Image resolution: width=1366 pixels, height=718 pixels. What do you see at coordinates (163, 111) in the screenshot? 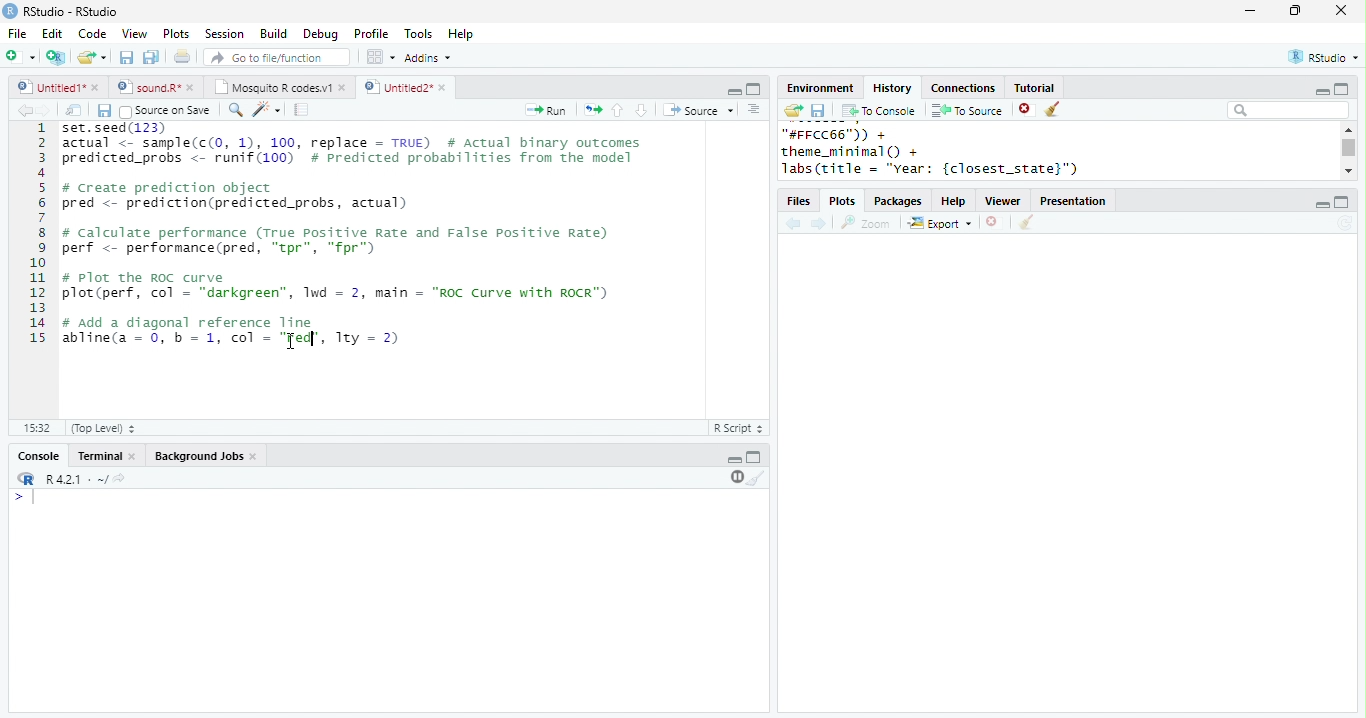
I see `Source on Save` at bounding box center [163, 111].